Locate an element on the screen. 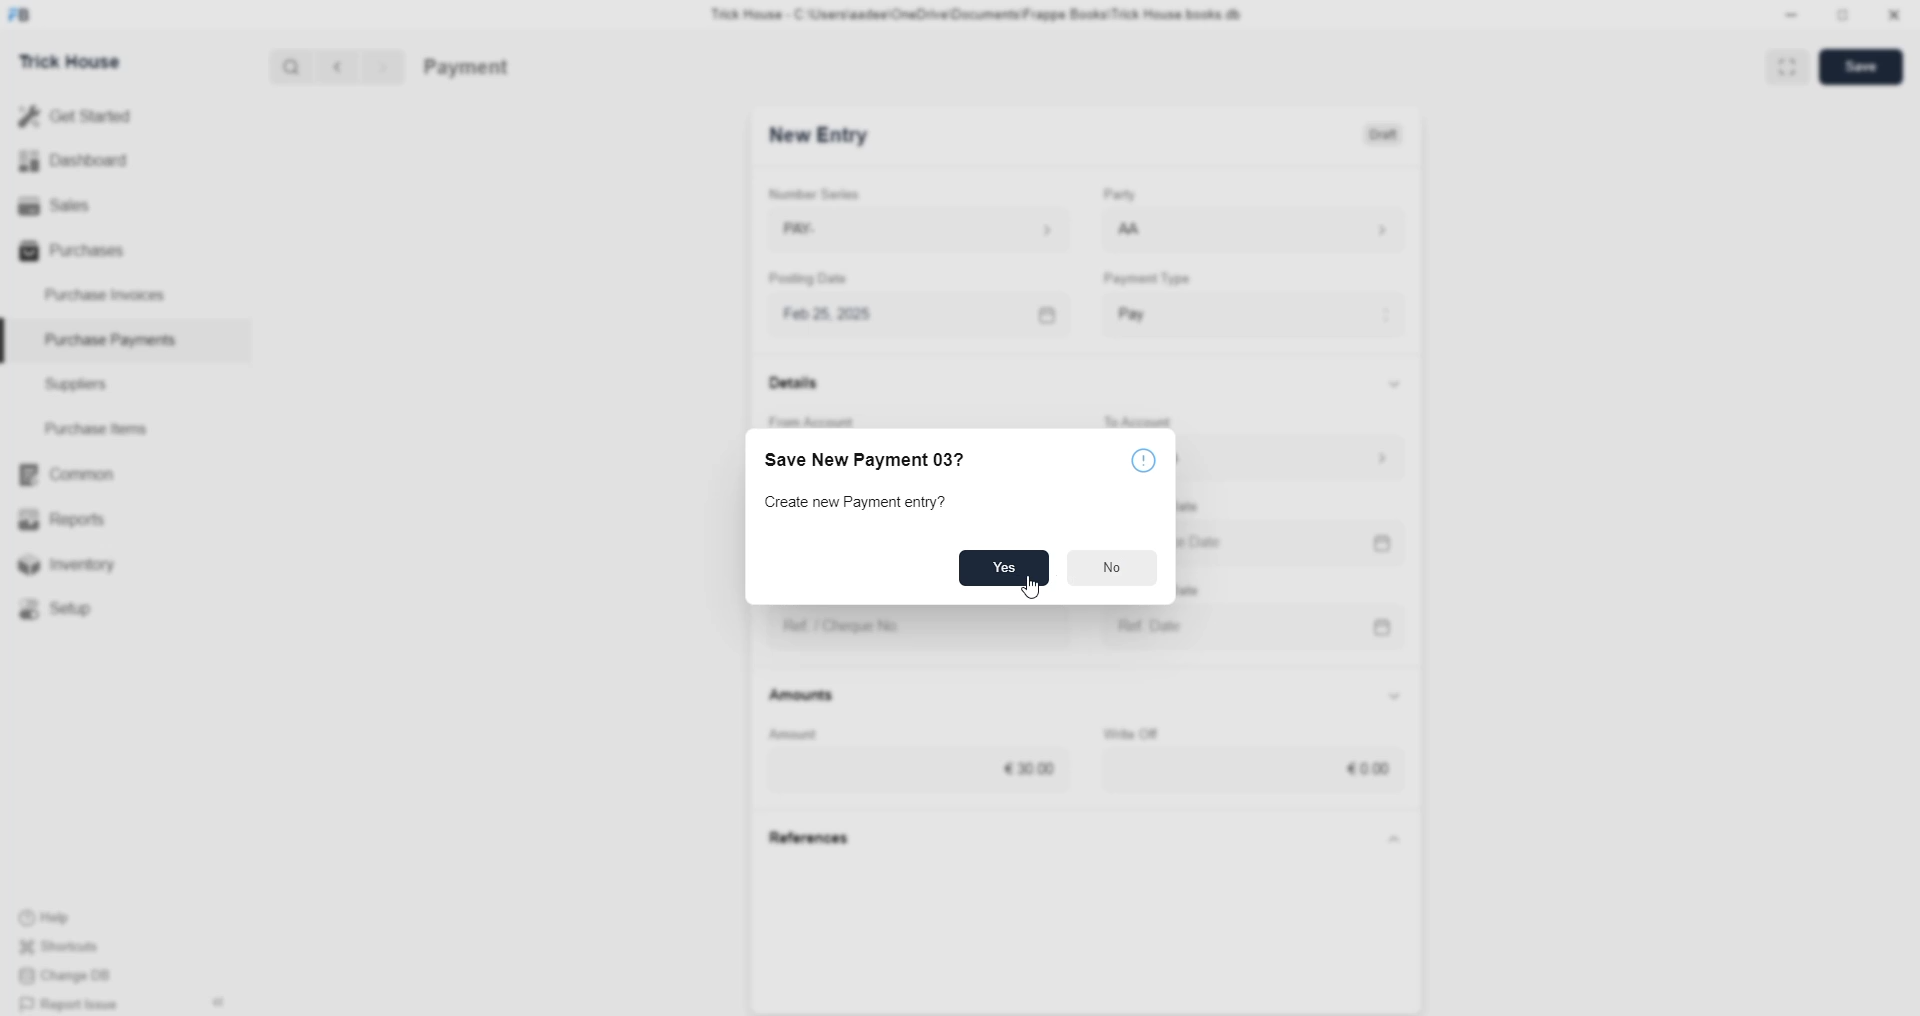 The image size is (1920, 1016). From Account is located at coordinates (827, 417).